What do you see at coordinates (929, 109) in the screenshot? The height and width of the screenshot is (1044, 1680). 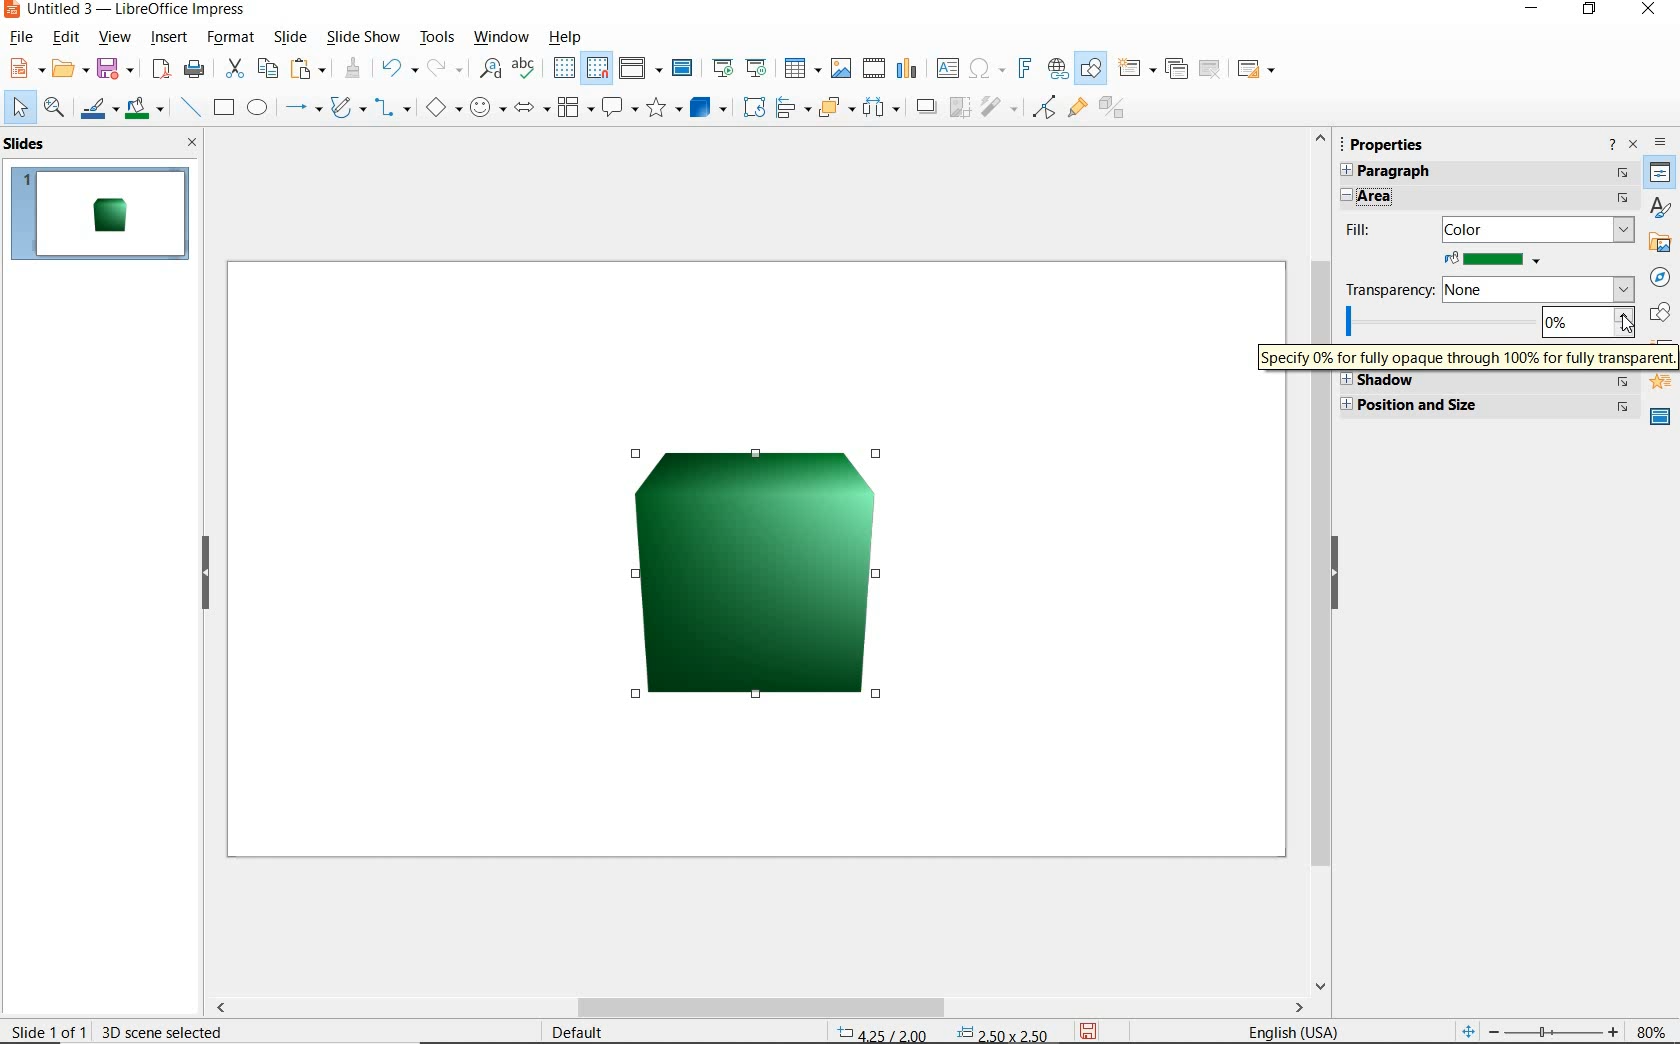 I see `SHADOW` at bounding box center [929, 109].